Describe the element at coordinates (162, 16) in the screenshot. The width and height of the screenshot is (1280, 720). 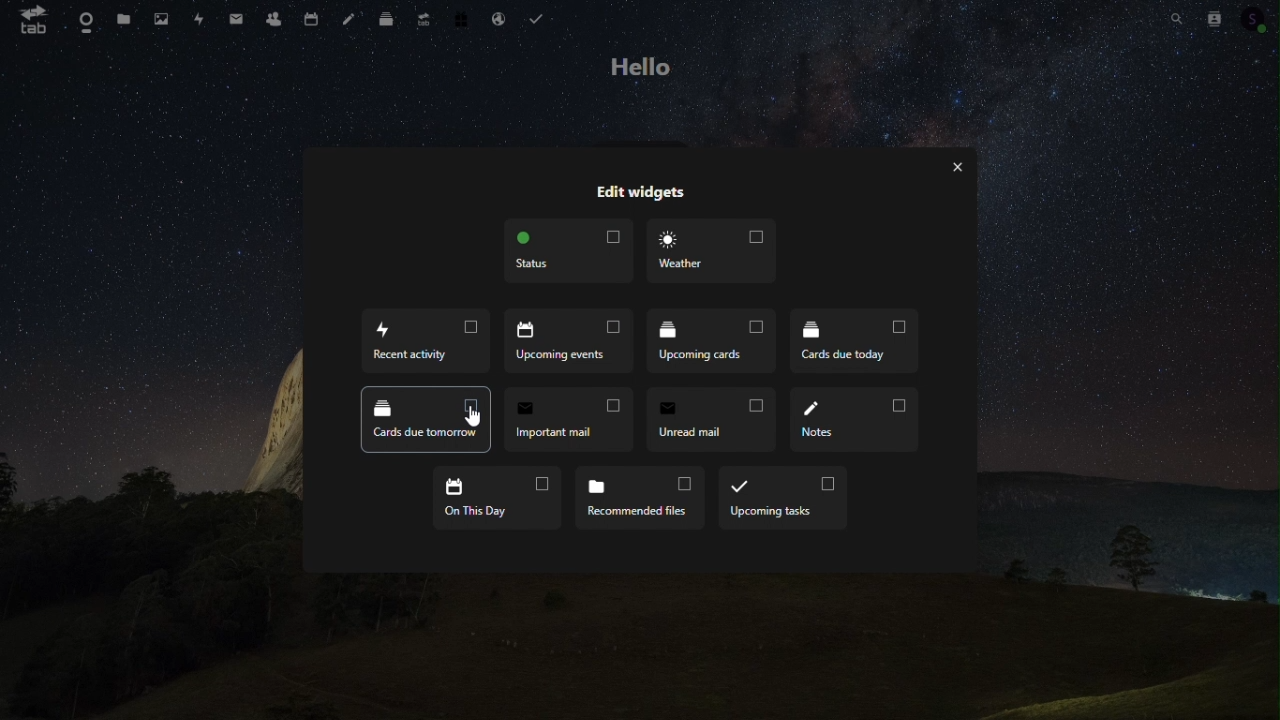
I see `Photos` at that location.